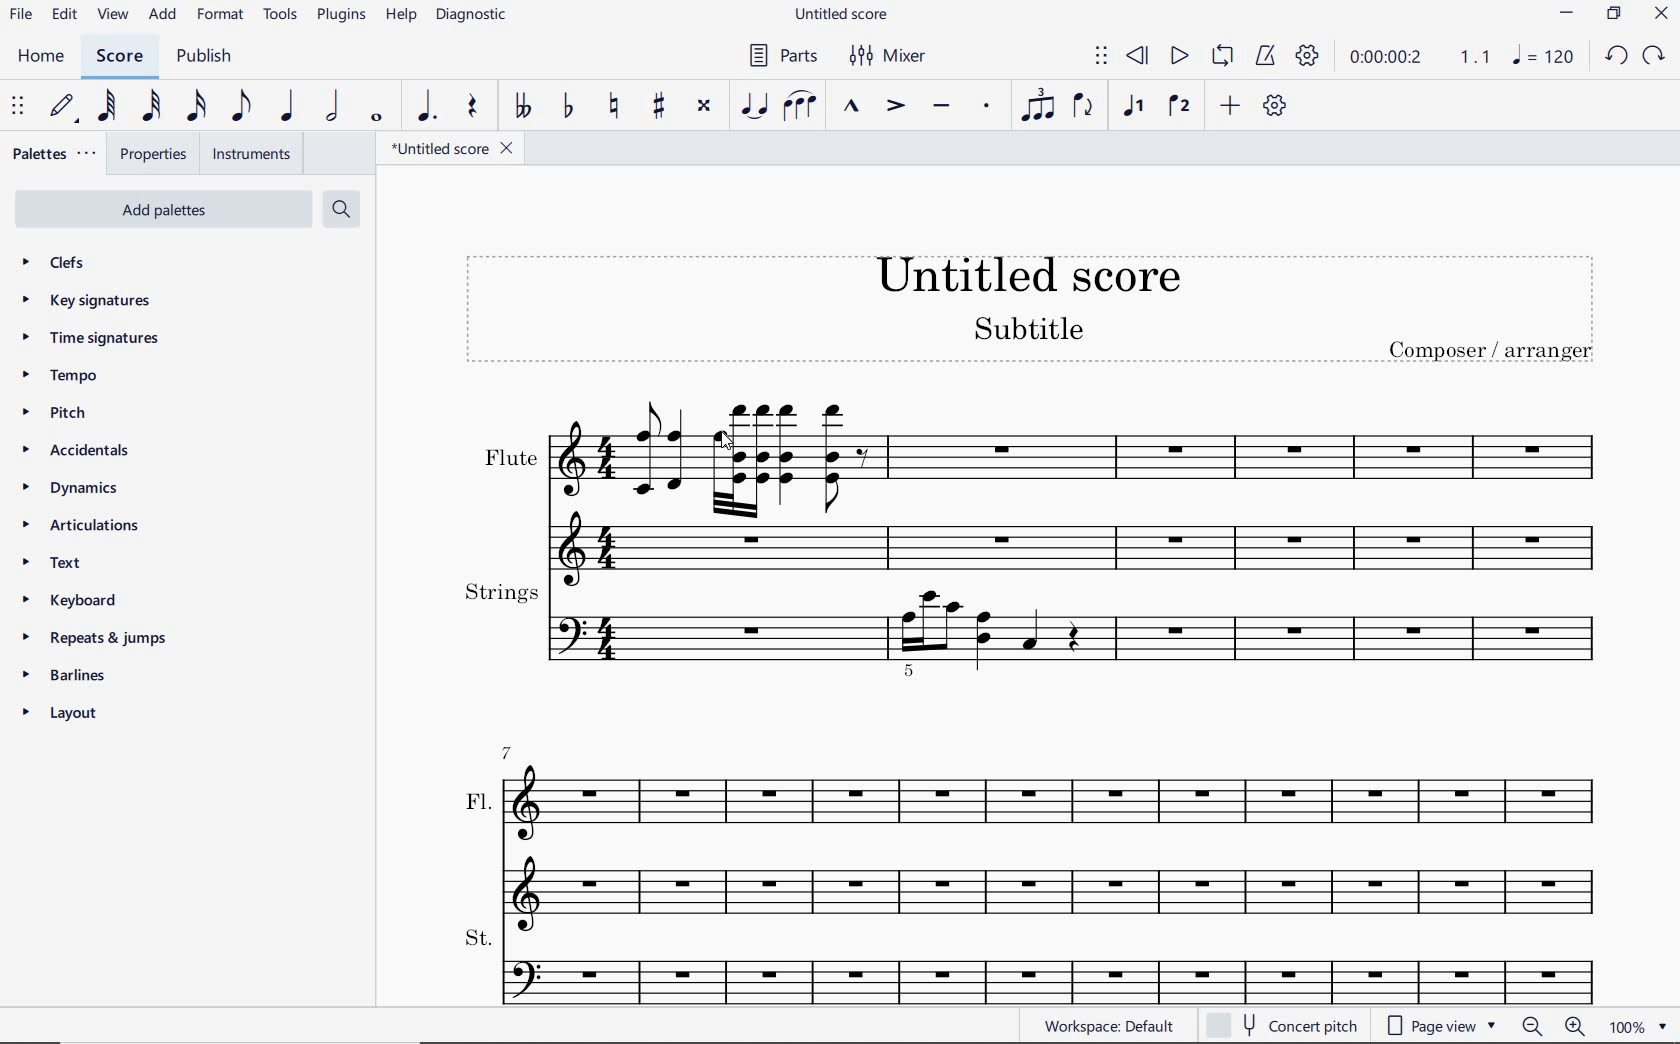 This screenshot has height=1044, width=1680. I want to click on SELECT TO MOVE, so click(1101, 58).